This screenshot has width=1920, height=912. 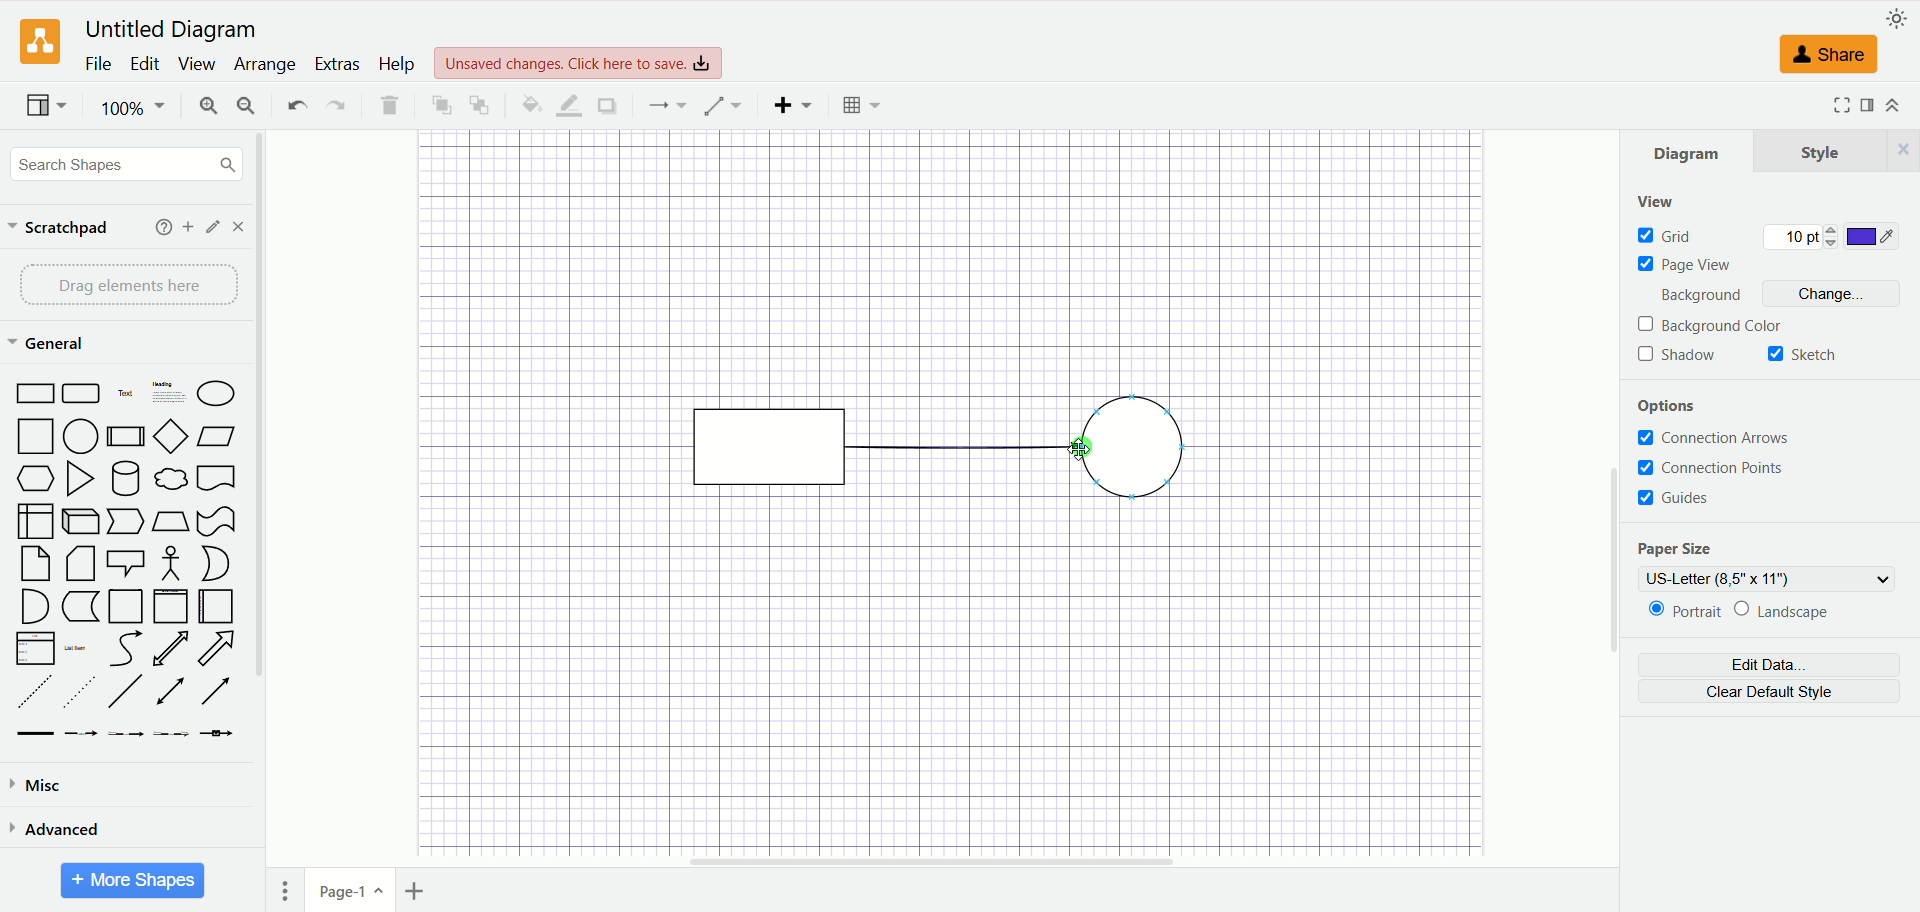 I want to click on Arrow, so click(x=223, y=649).